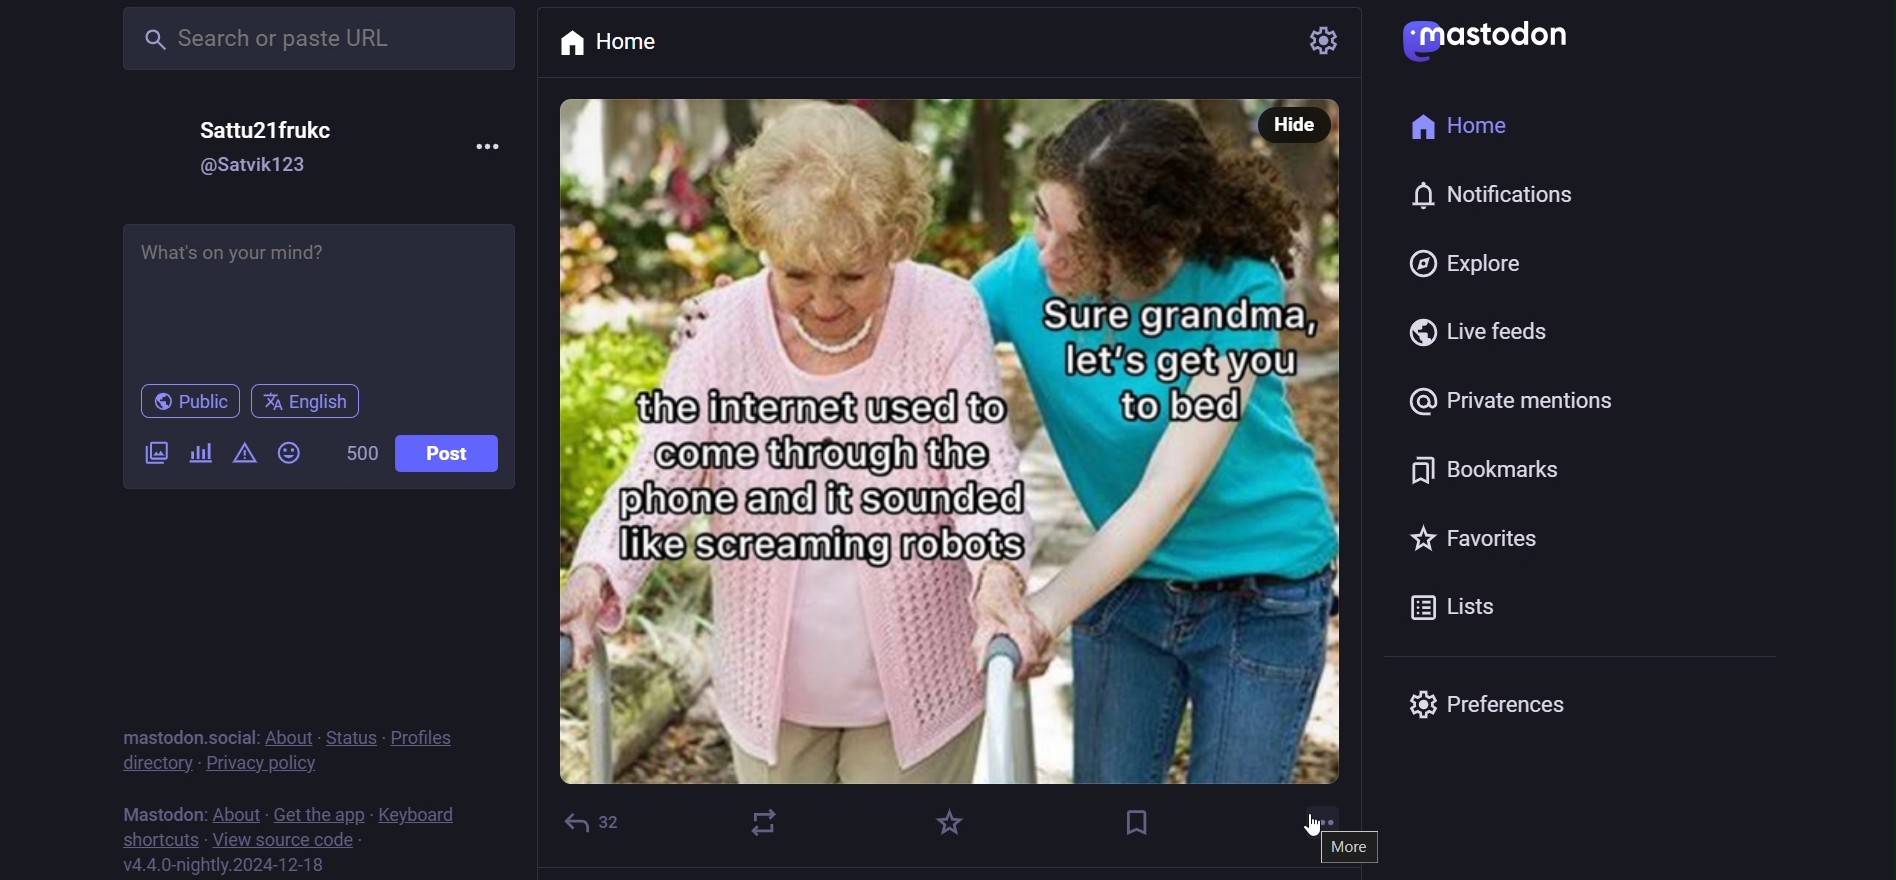 The width and height of the screenshot is (1896, 880). I want to click on image, so click(955, 464).